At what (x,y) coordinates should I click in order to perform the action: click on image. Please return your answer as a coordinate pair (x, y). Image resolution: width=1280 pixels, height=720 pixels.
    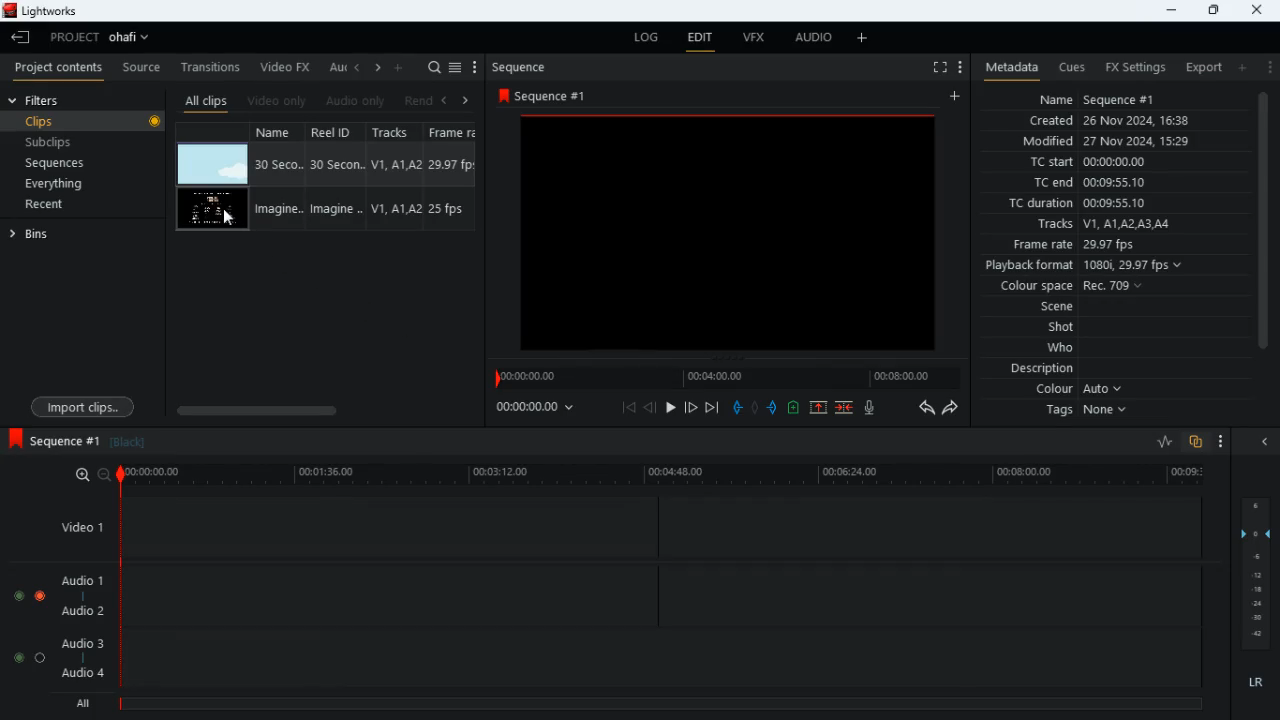
    Looking at the image, I should click on (213, 165).